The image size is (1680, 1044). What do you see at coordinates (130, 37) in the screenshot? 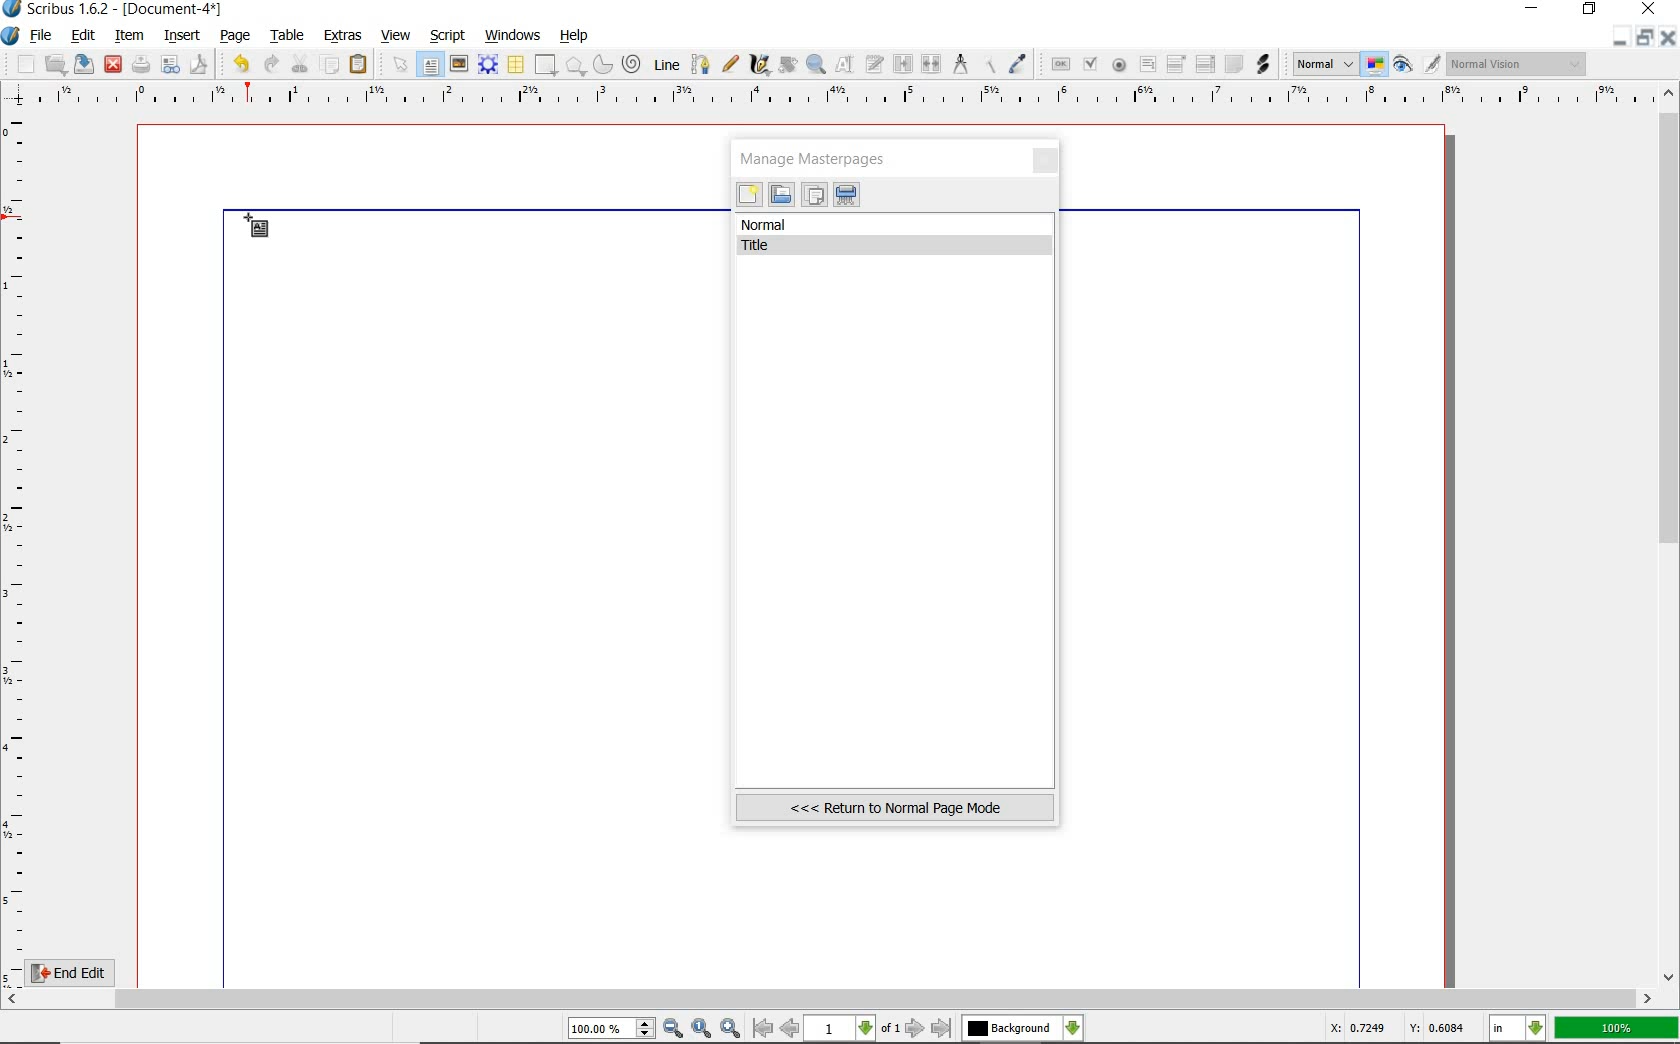
I see `item` at bounding box center [130, 37].